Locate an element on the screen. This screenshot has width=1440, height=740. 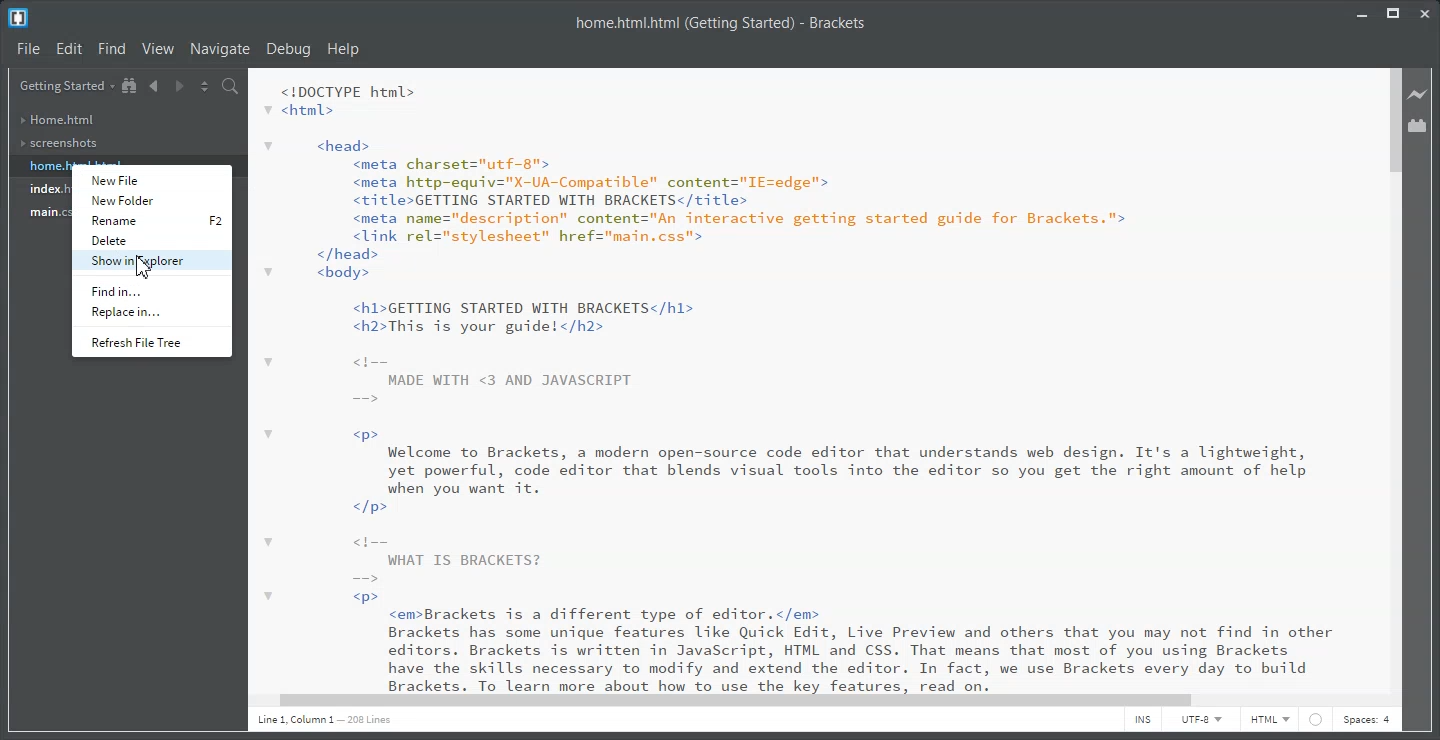
Extension Manager is located at coordinates (1418, 125).